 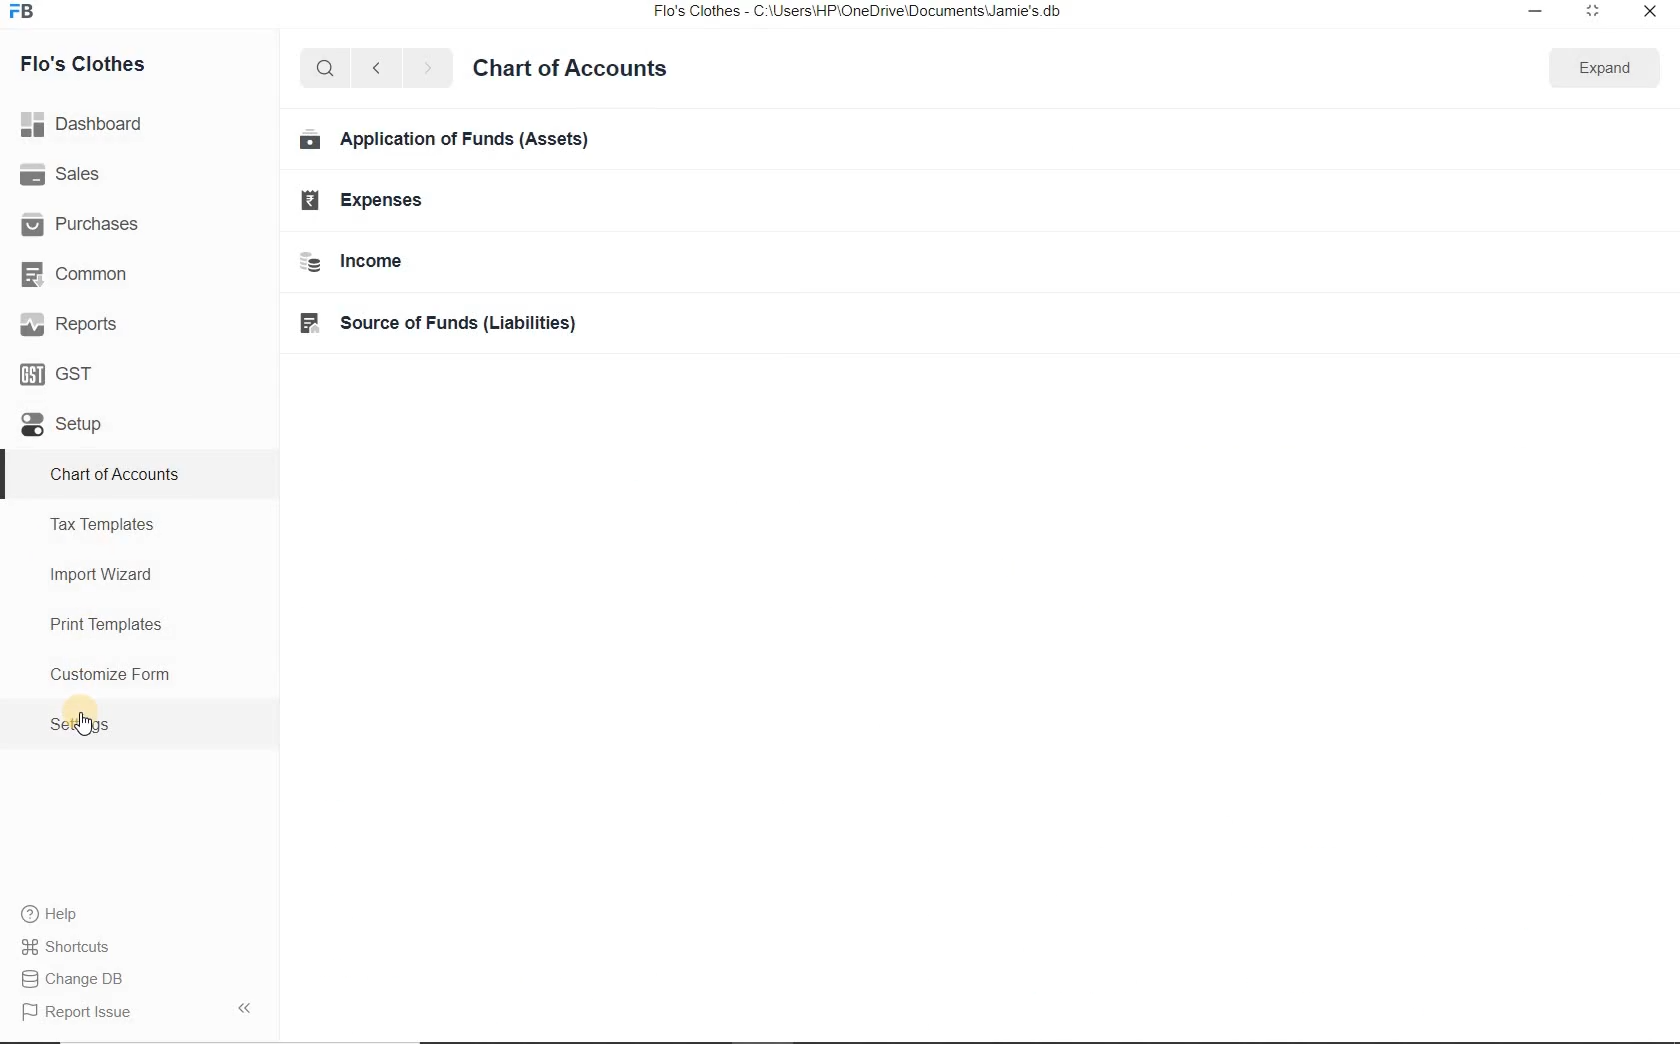 What do you see at coordinates (426, 66) in the screenshot?
I see `Forward` at bounding box center [426, 66].